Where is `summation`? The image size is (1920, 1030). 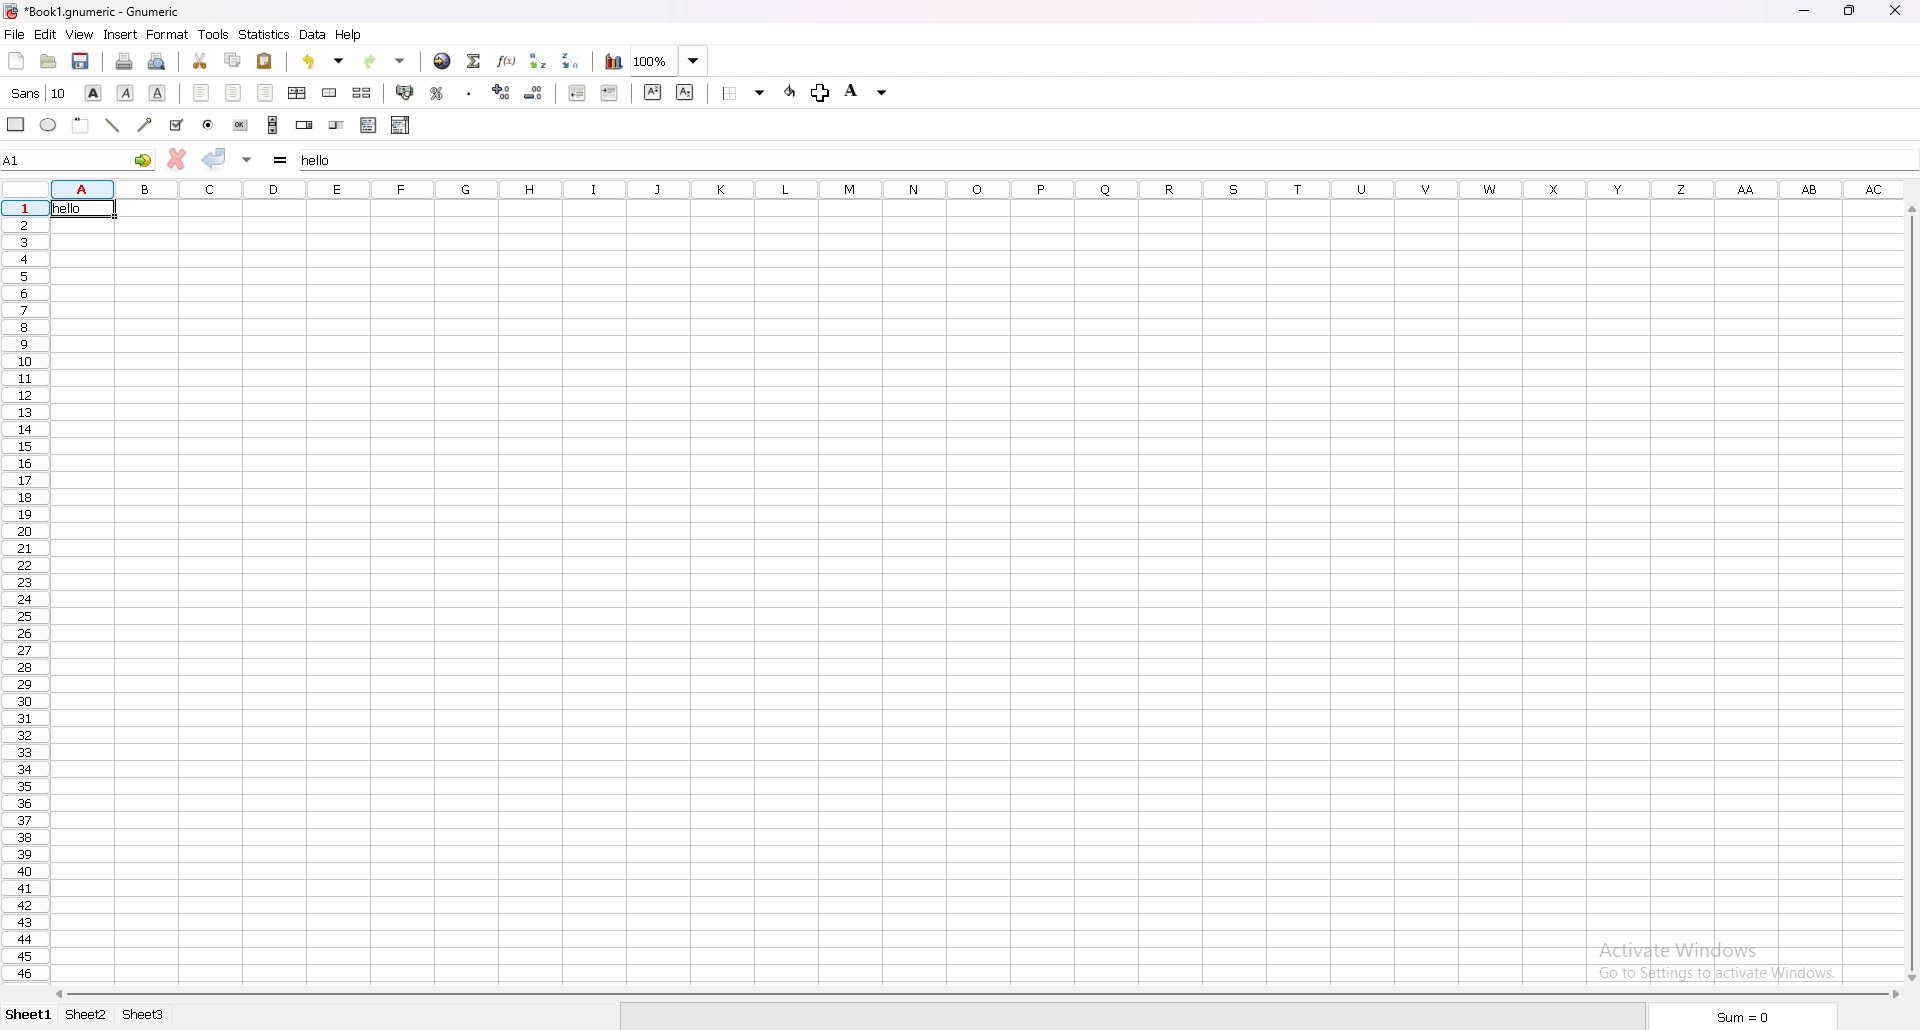 summation is located at coordinates (476, 60).